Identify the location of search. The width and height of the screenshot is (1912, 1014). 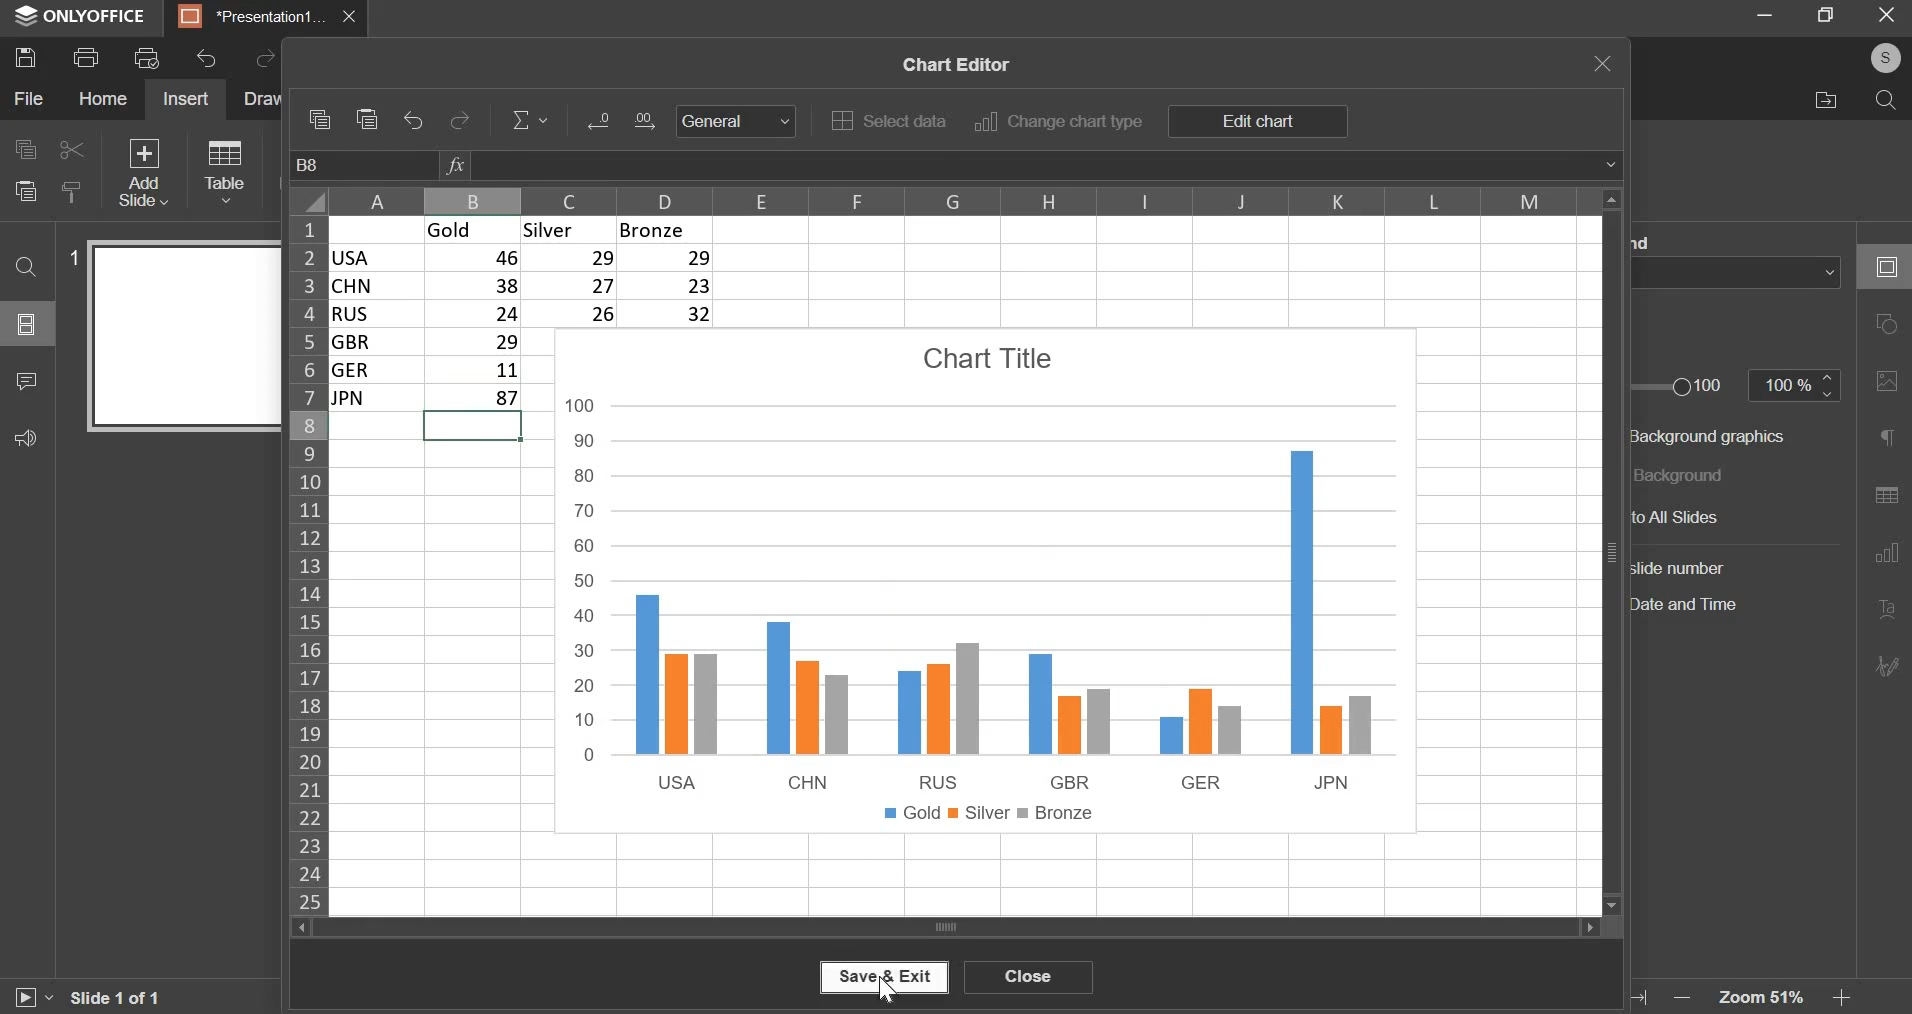
(1887, 100).